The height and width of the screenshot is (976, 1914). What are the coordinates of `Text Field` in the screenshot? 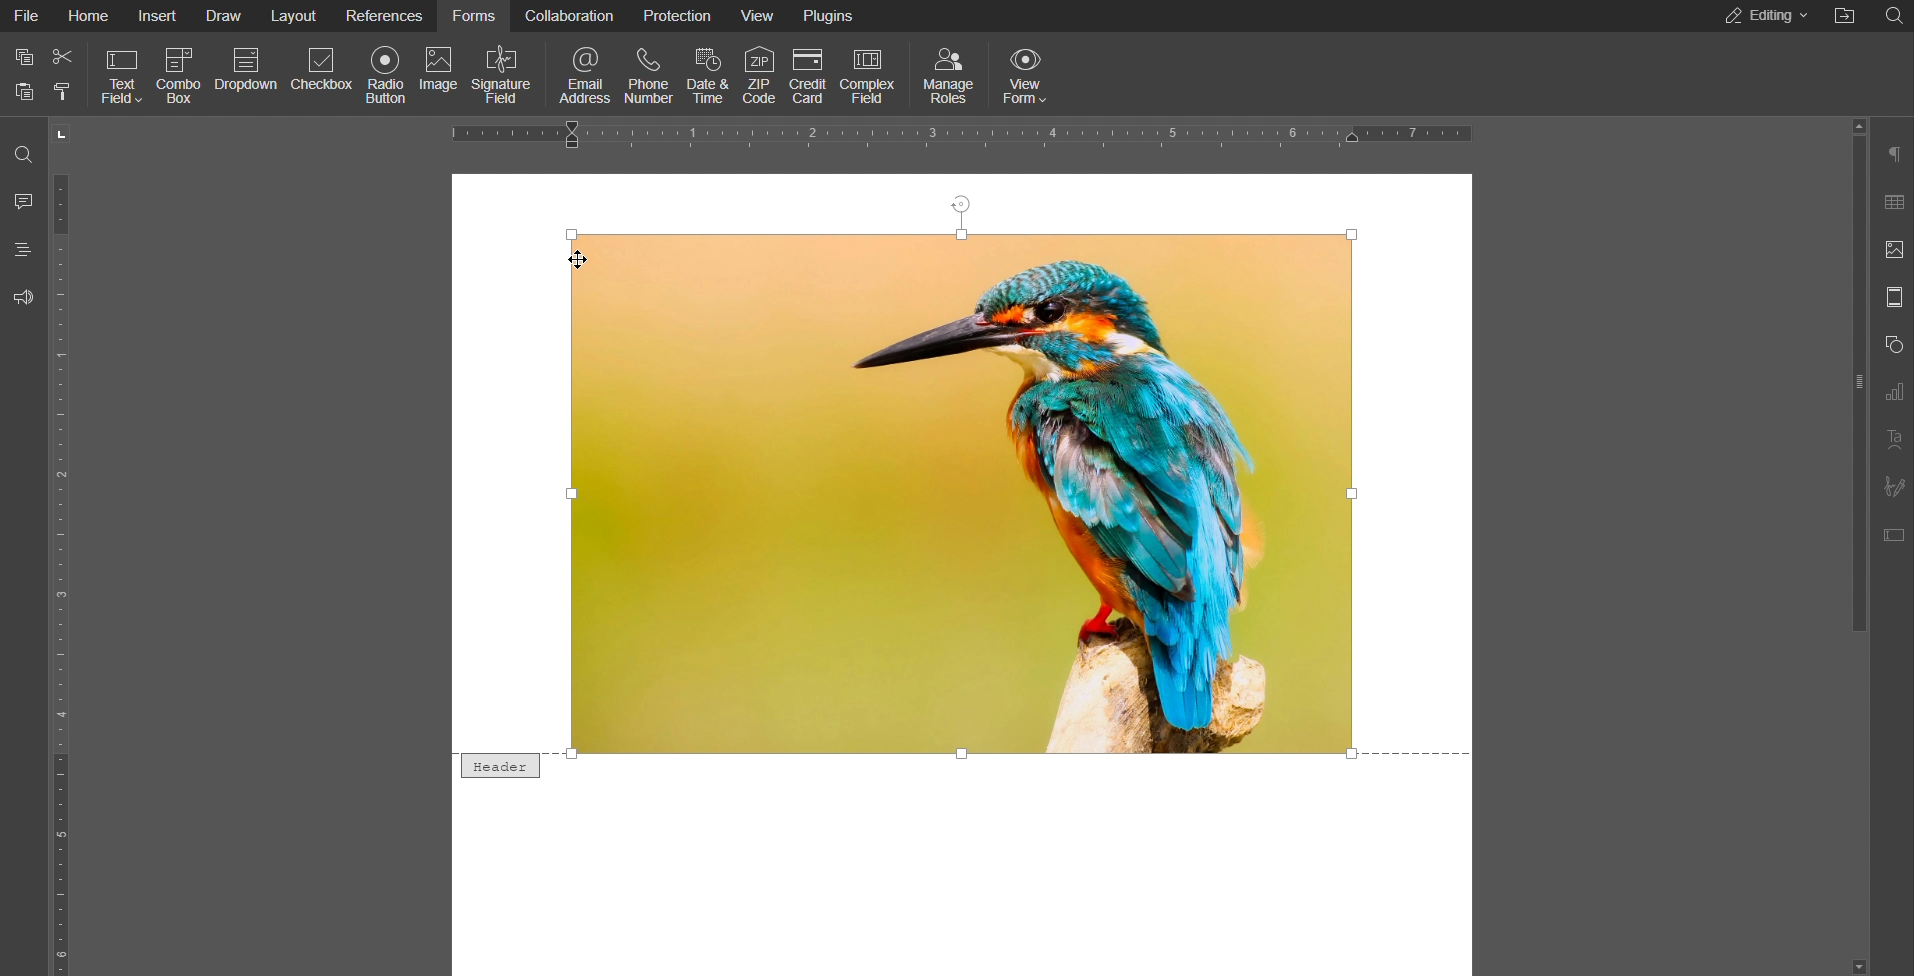 It's located at (121, 74).